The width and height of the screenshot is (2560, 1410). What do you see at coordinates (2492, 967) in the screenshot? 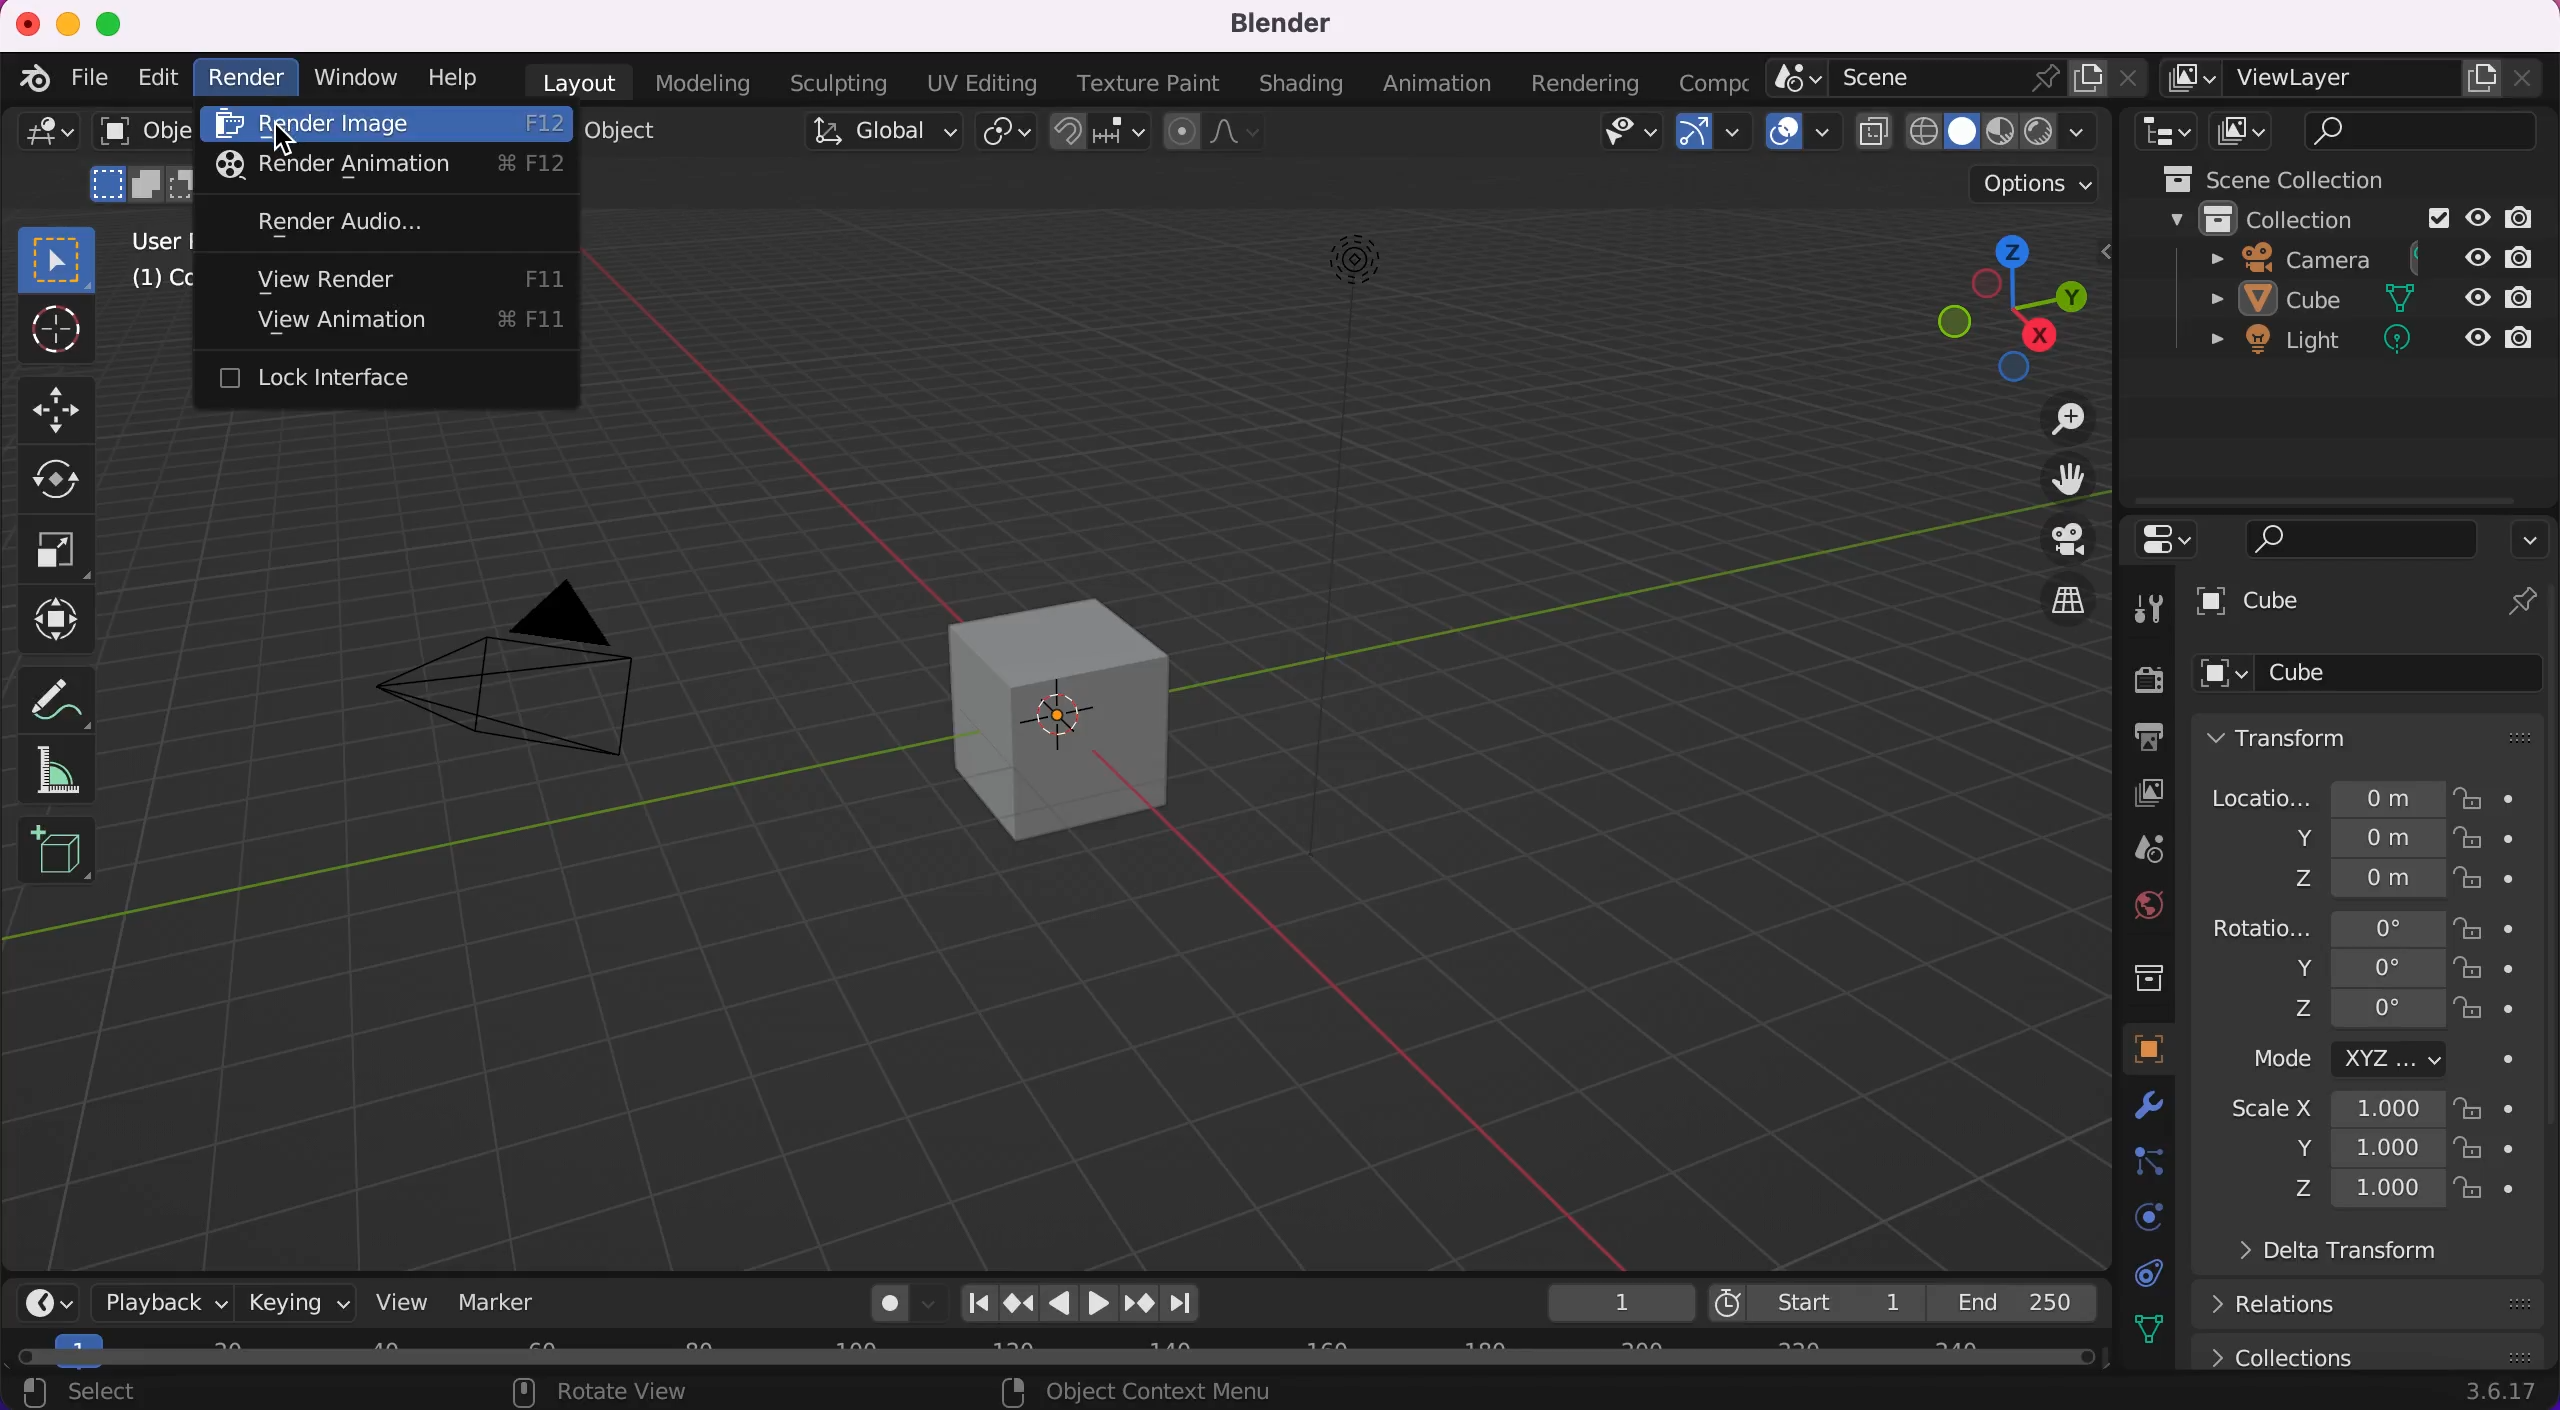
I see `lock` at bounding box center [2492, 967].